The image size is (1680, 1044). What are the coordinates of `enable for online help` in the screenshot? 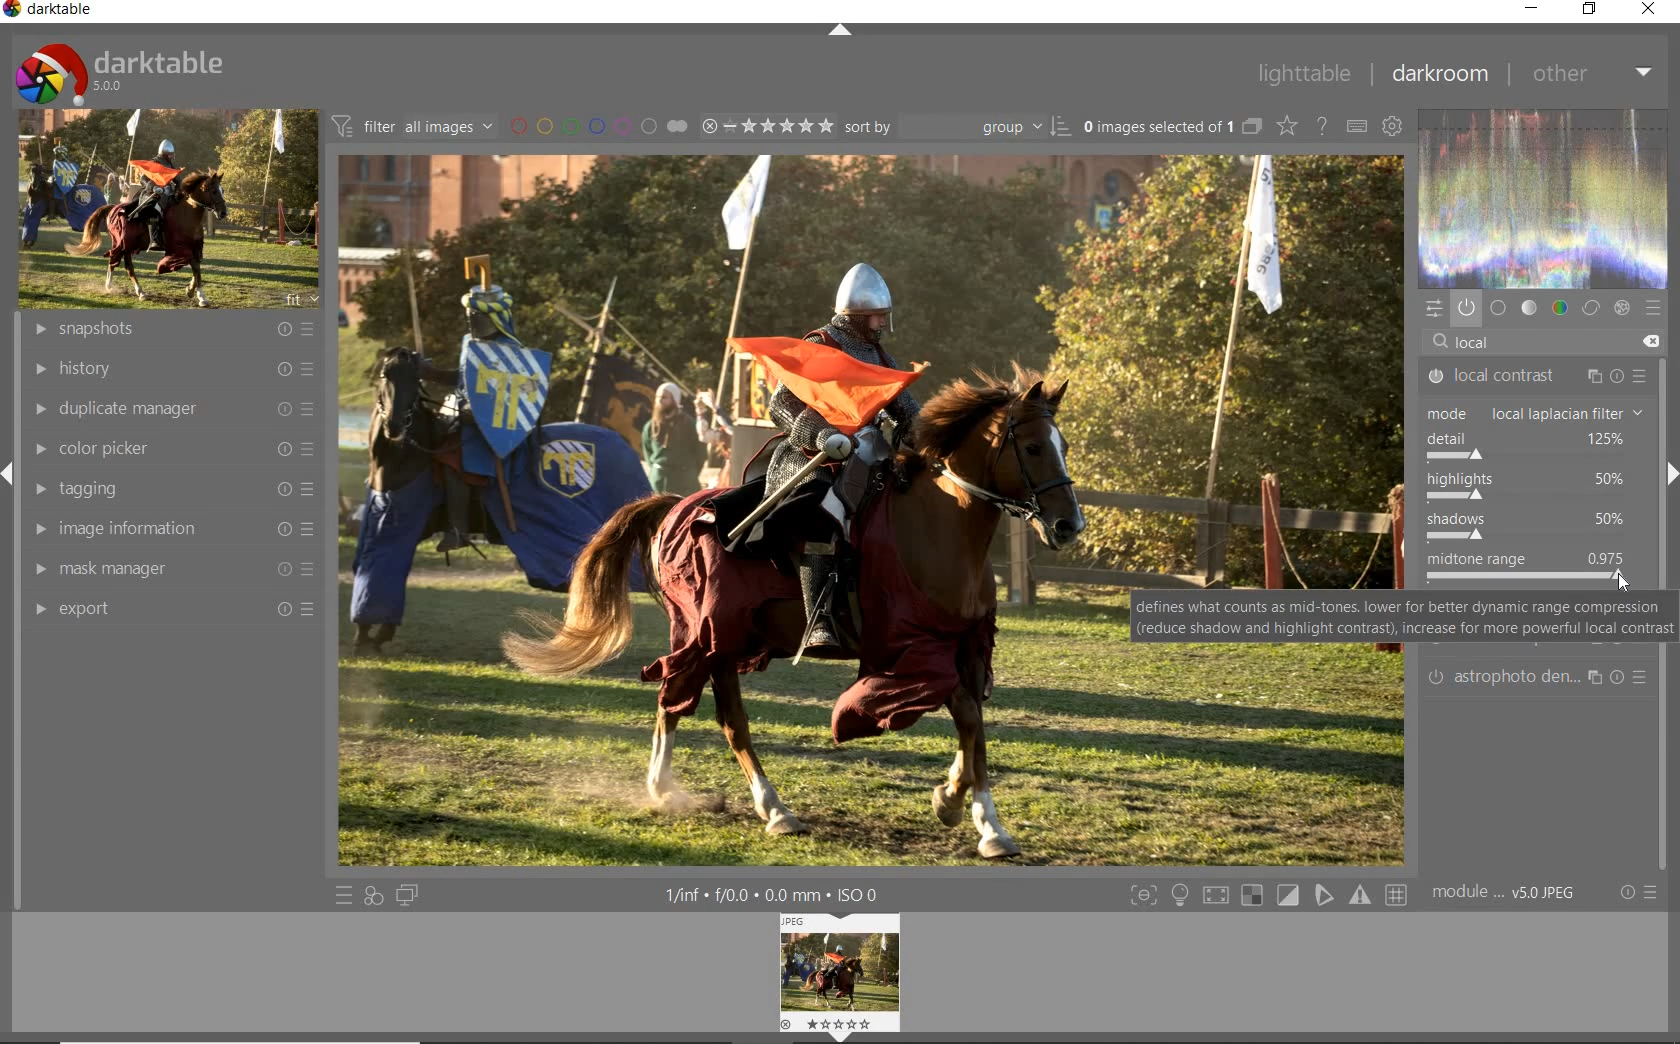 It's located at (1322, 125).